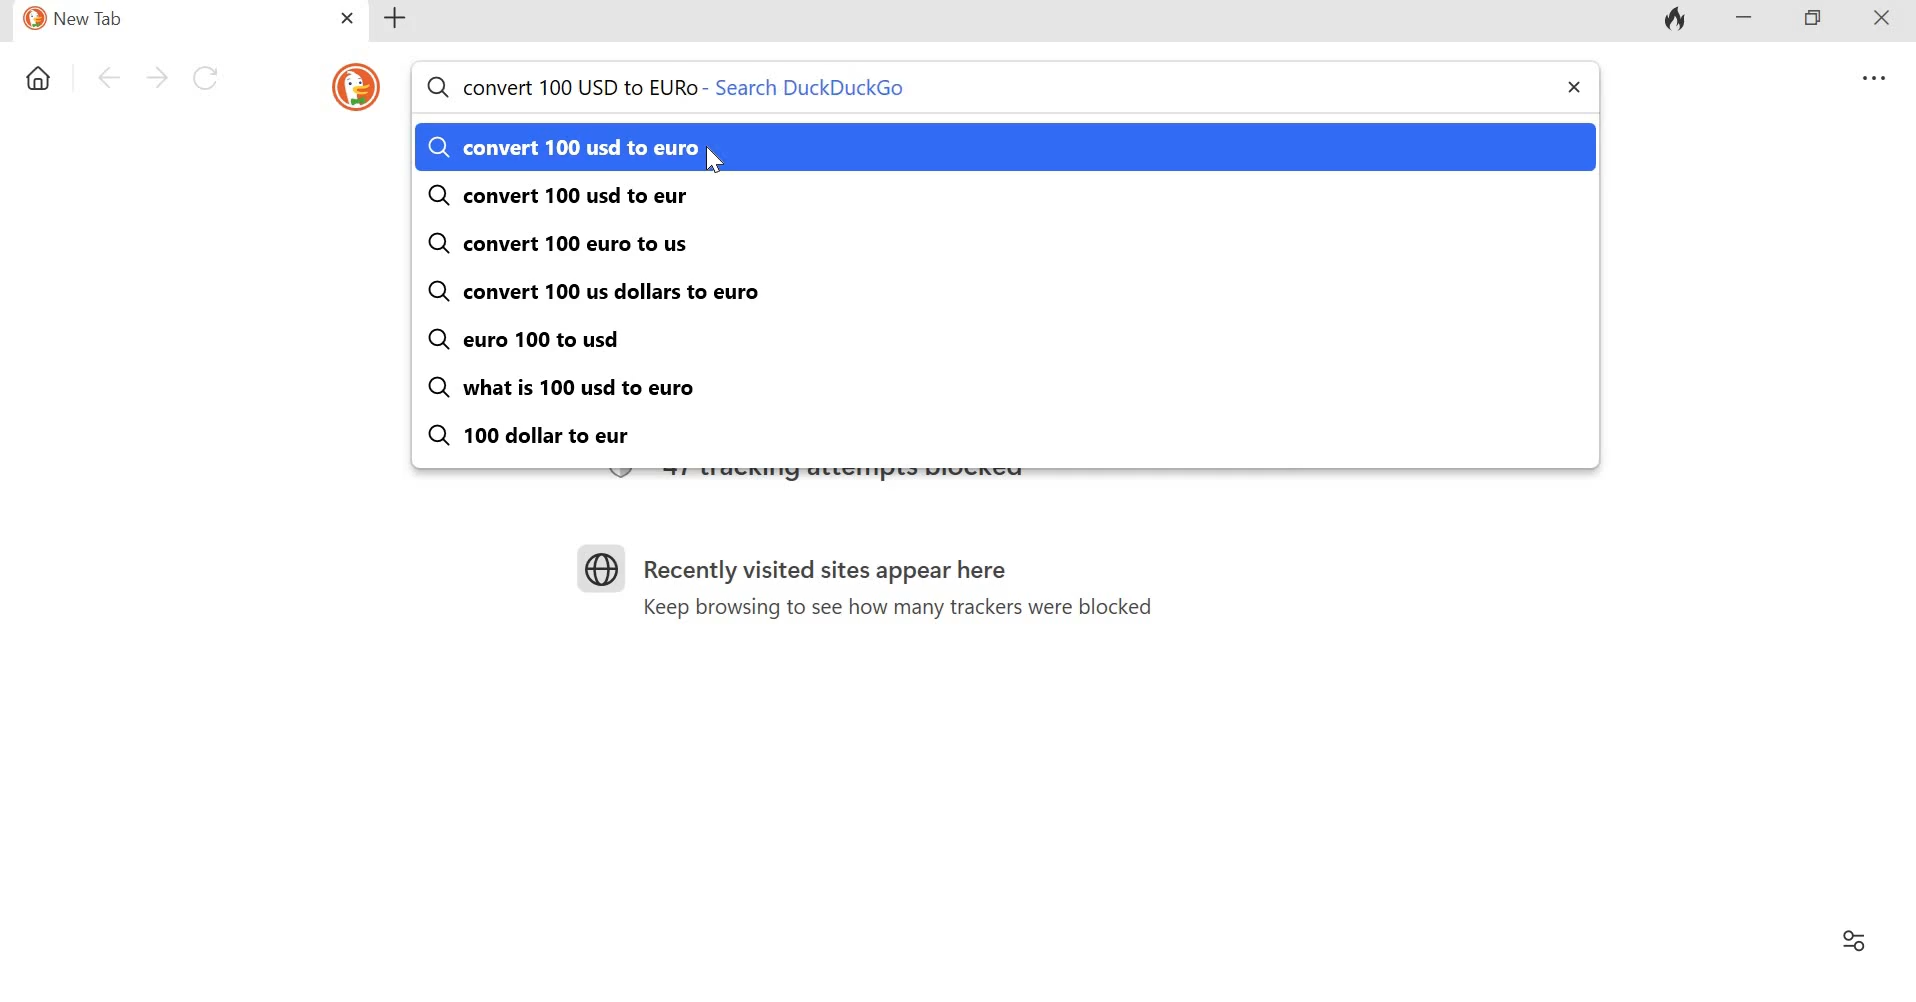  What do you see at coordinates (355, 88) in the screenshot?
I see `DuckDuckGo icon` at bounding box center [355, 88].